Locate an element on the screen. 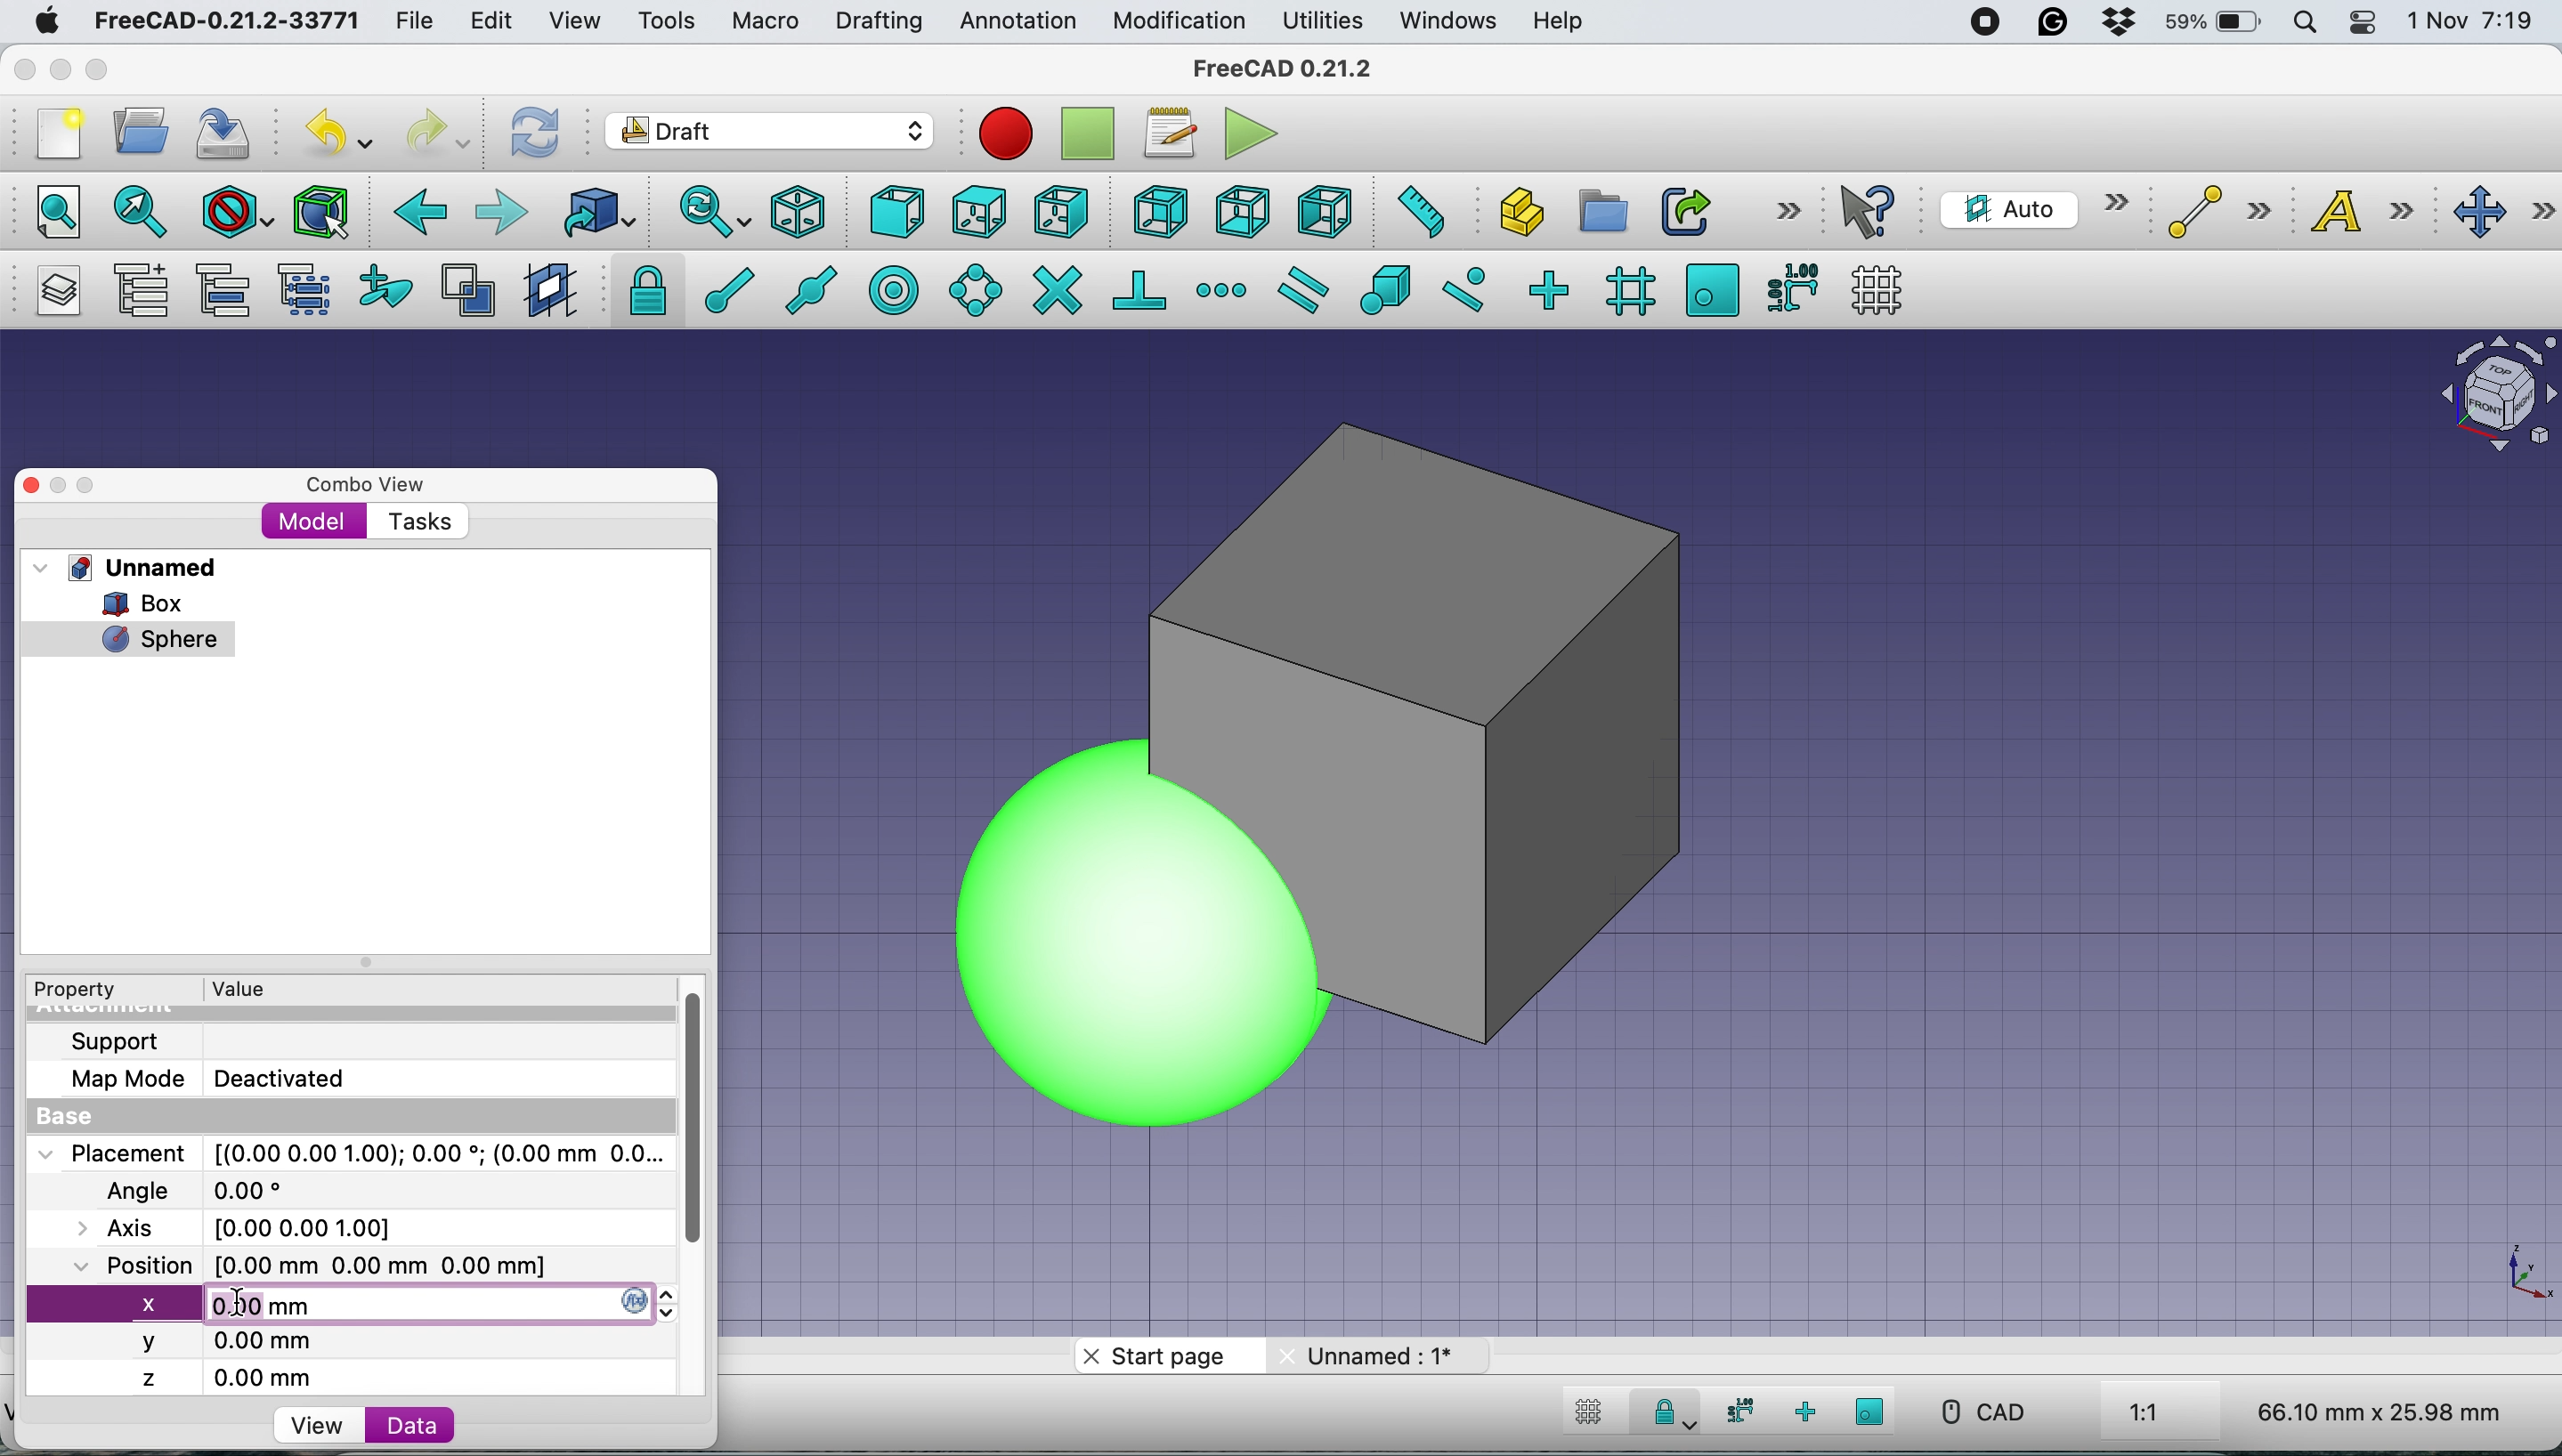  modification is located at coordinates (1177, 22).